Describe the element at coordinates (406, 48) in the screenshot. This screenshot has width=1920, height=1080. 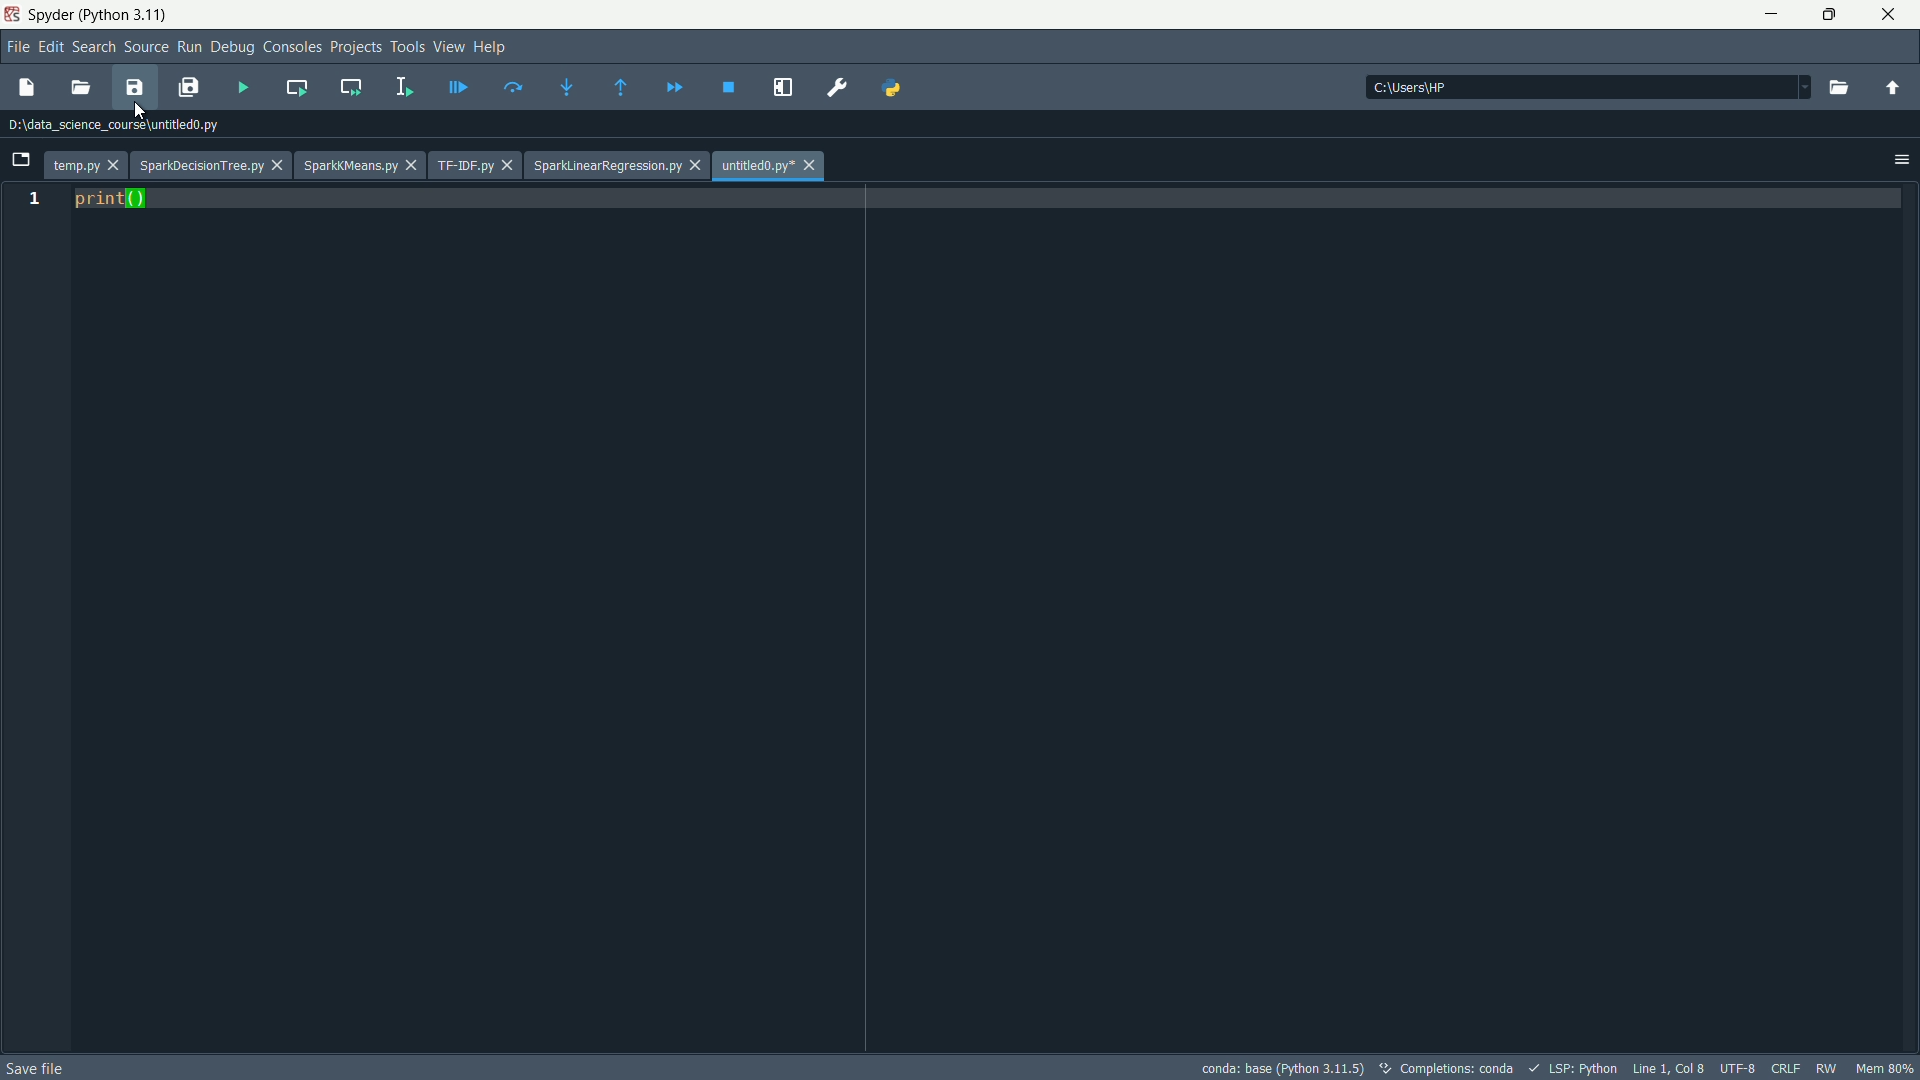
I see `Tools` at that location.